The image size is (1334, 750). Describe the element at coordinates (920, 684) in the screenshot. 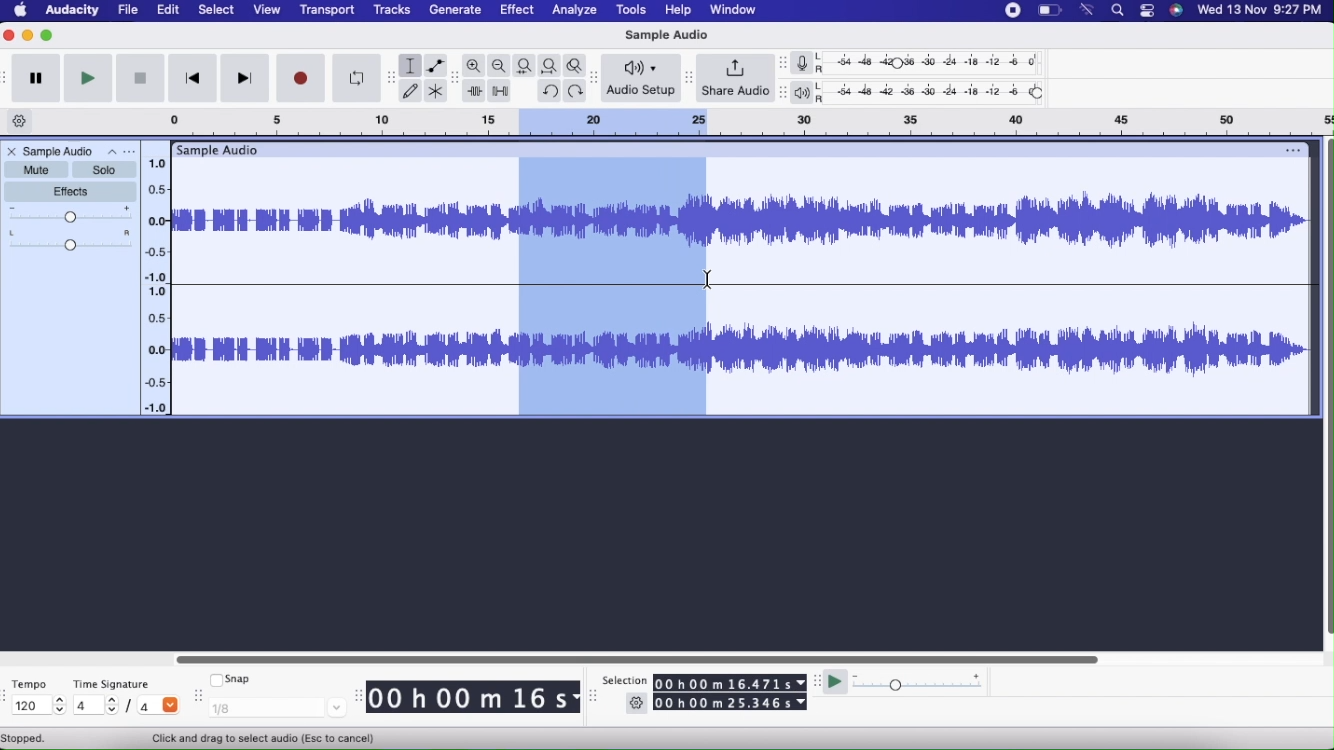

I see `Playback speed` at that location.